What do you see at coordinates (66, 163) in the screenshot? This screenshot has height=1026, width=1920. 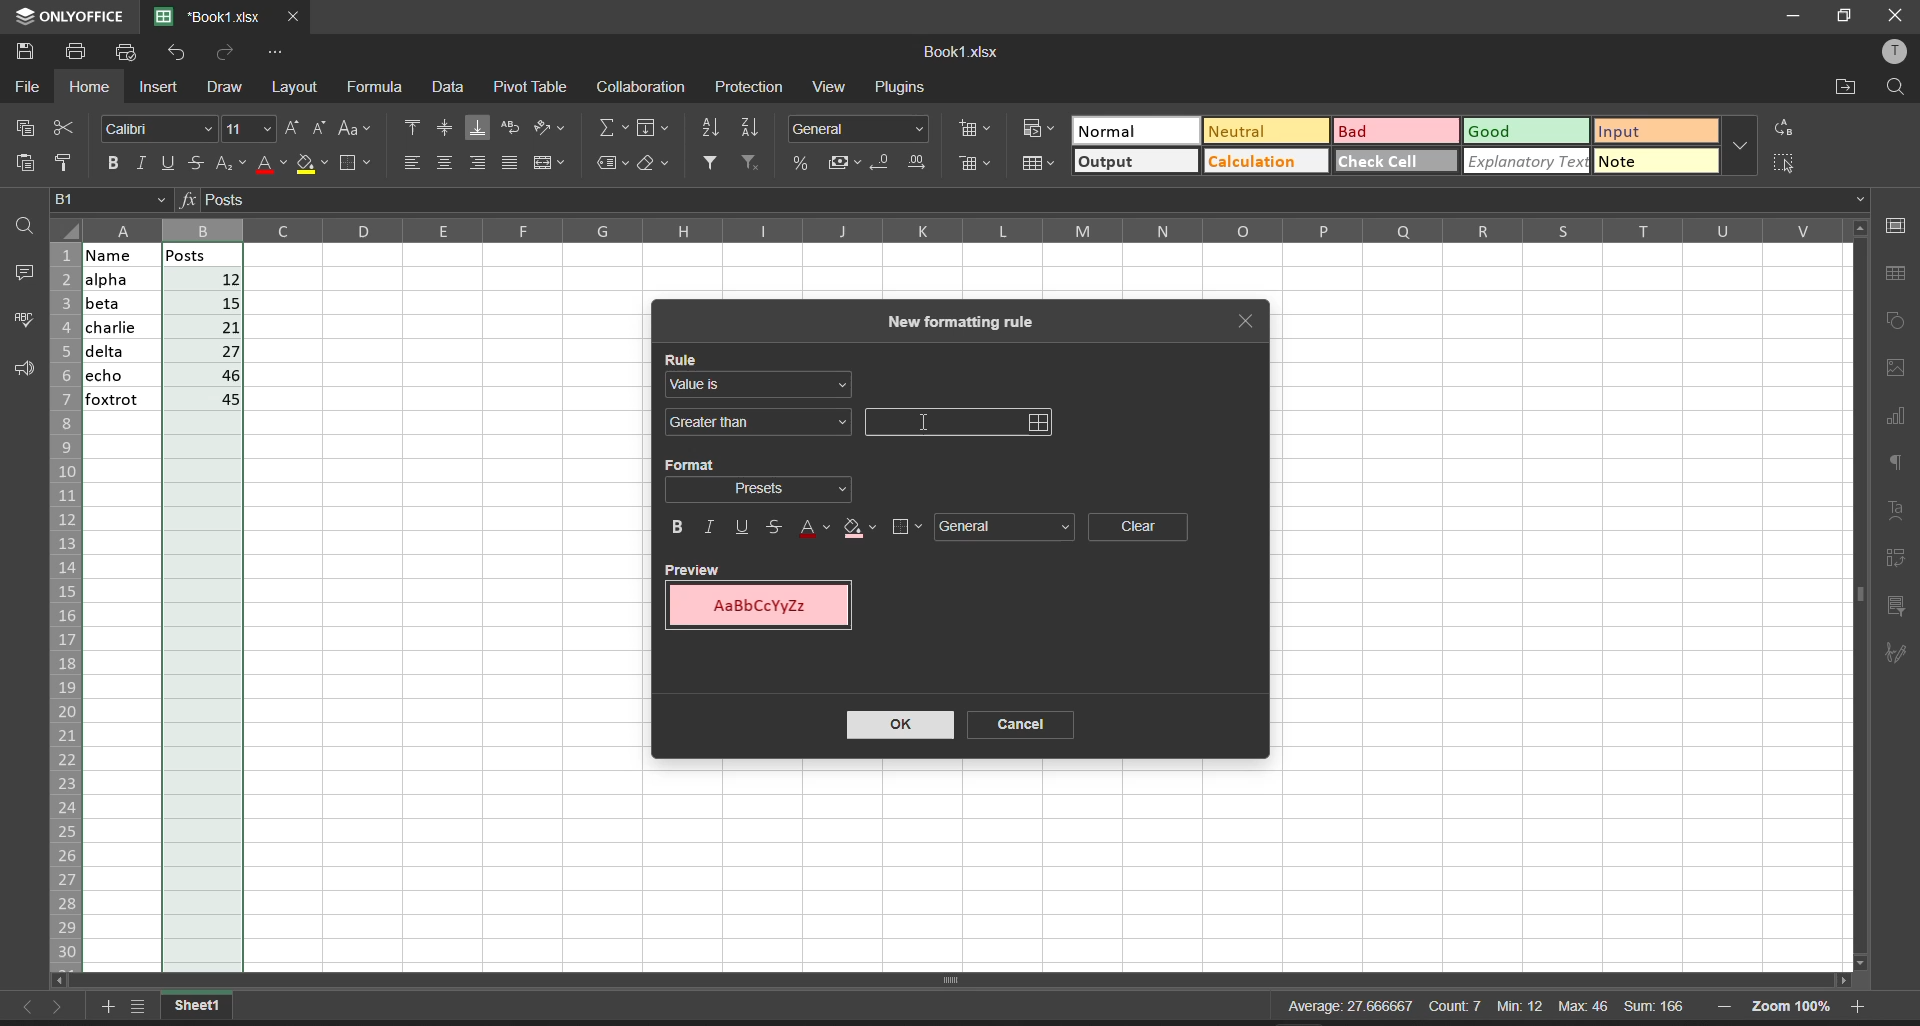 I see `copy style` at bounding box center [66, 163].